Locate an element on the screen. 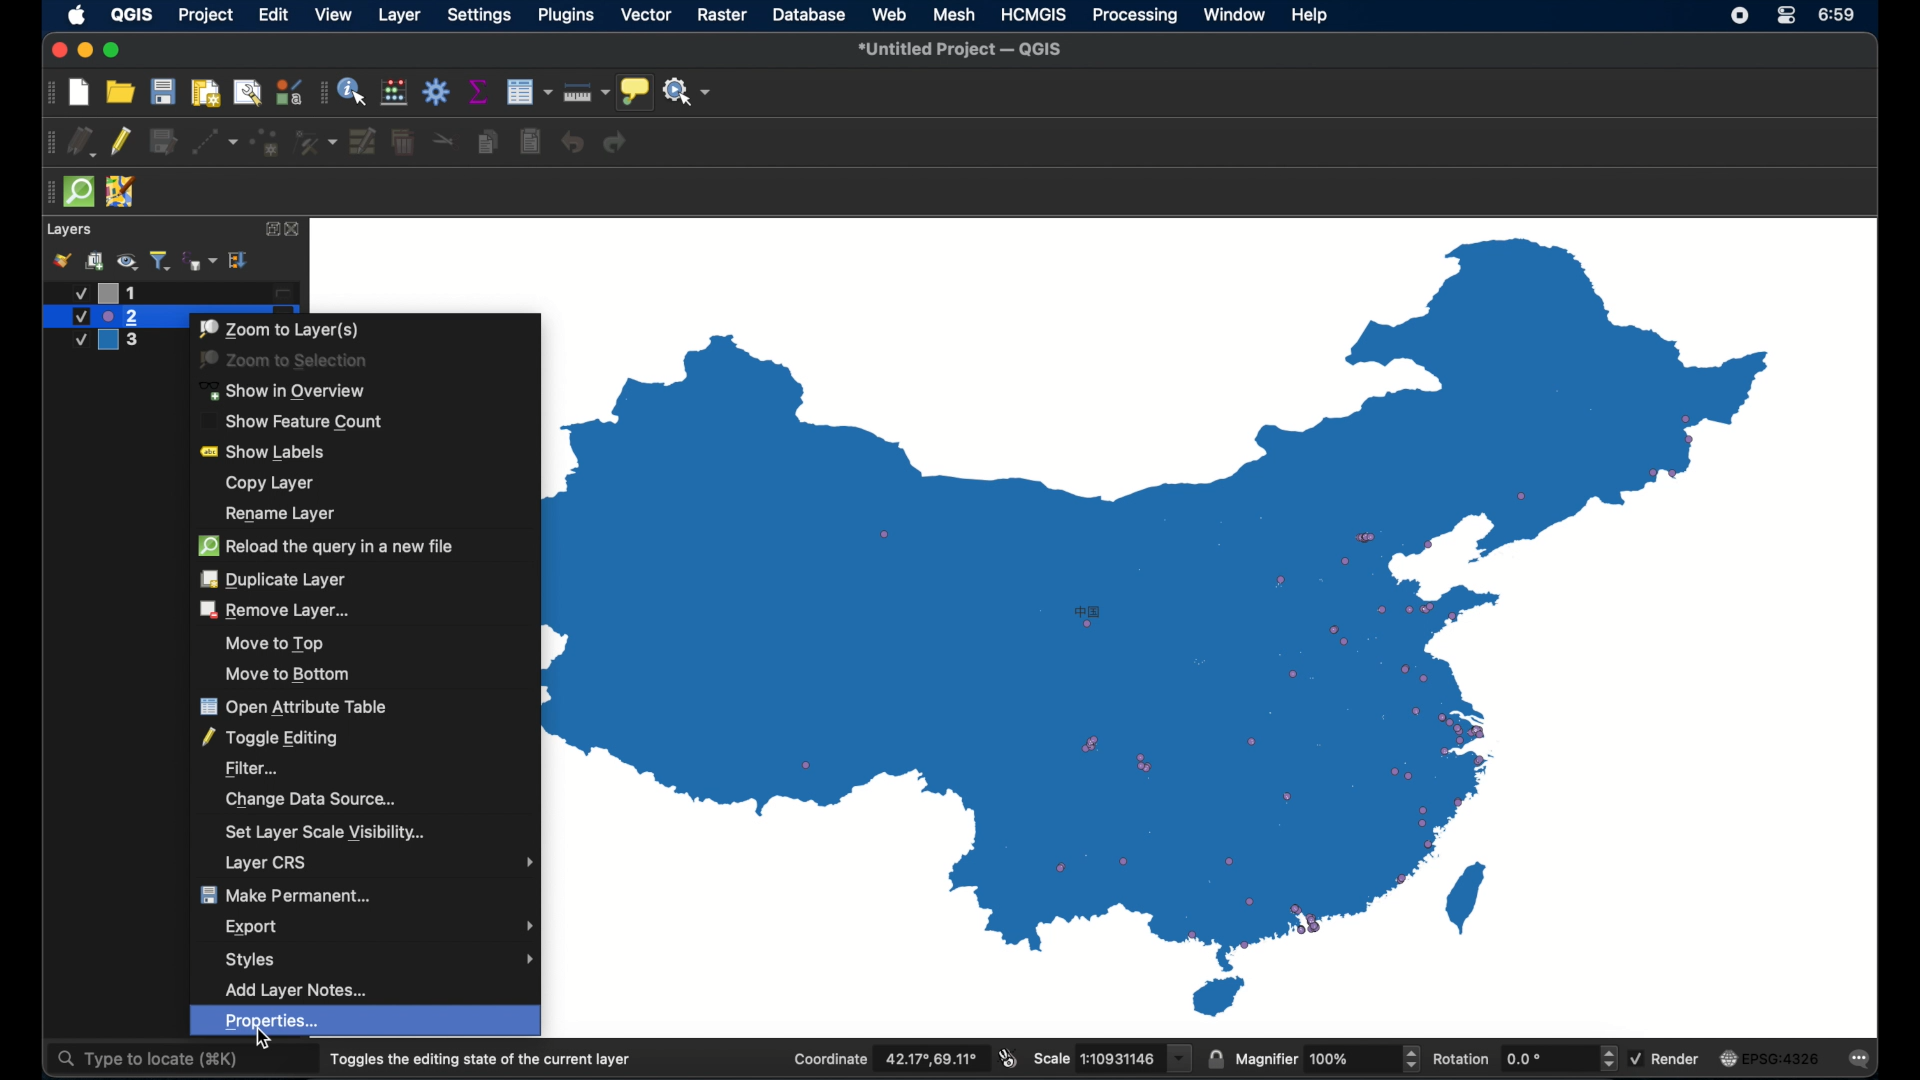 The height and width of the screenshot is (1080, 1920). copy layer is located at coordinates (271, 484).